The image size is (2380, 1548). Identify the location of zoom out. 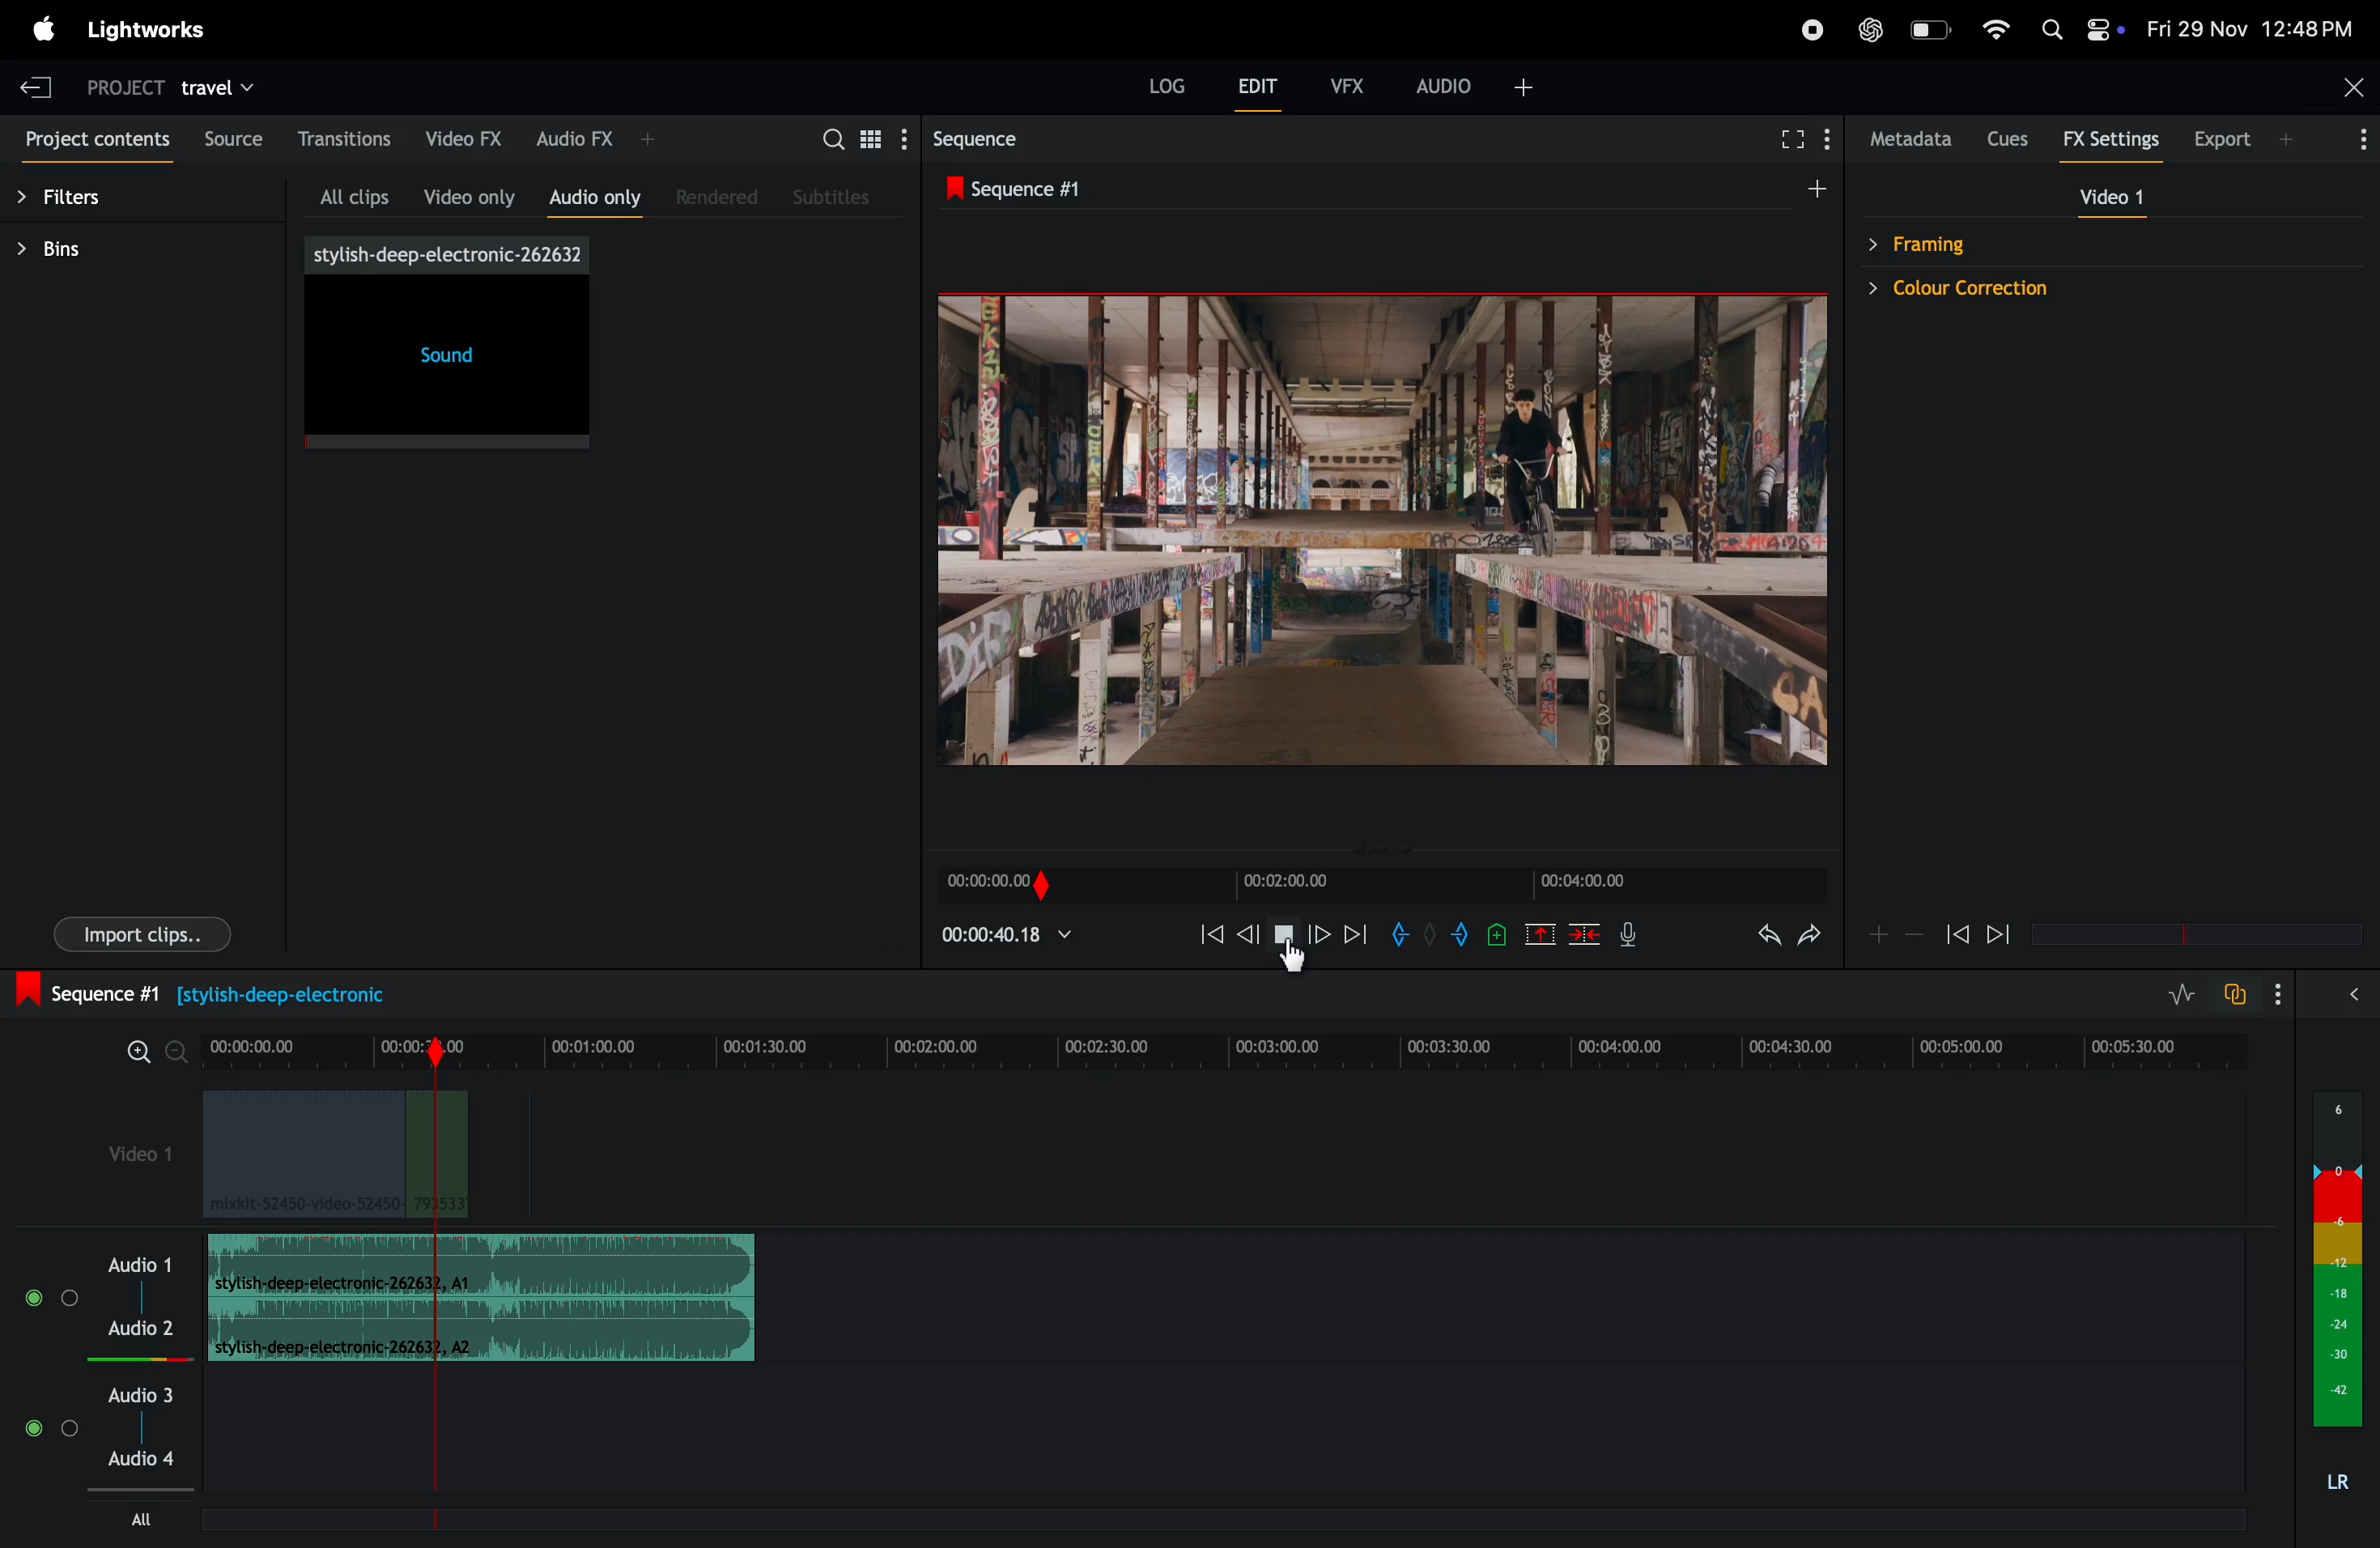
(1918, 937).